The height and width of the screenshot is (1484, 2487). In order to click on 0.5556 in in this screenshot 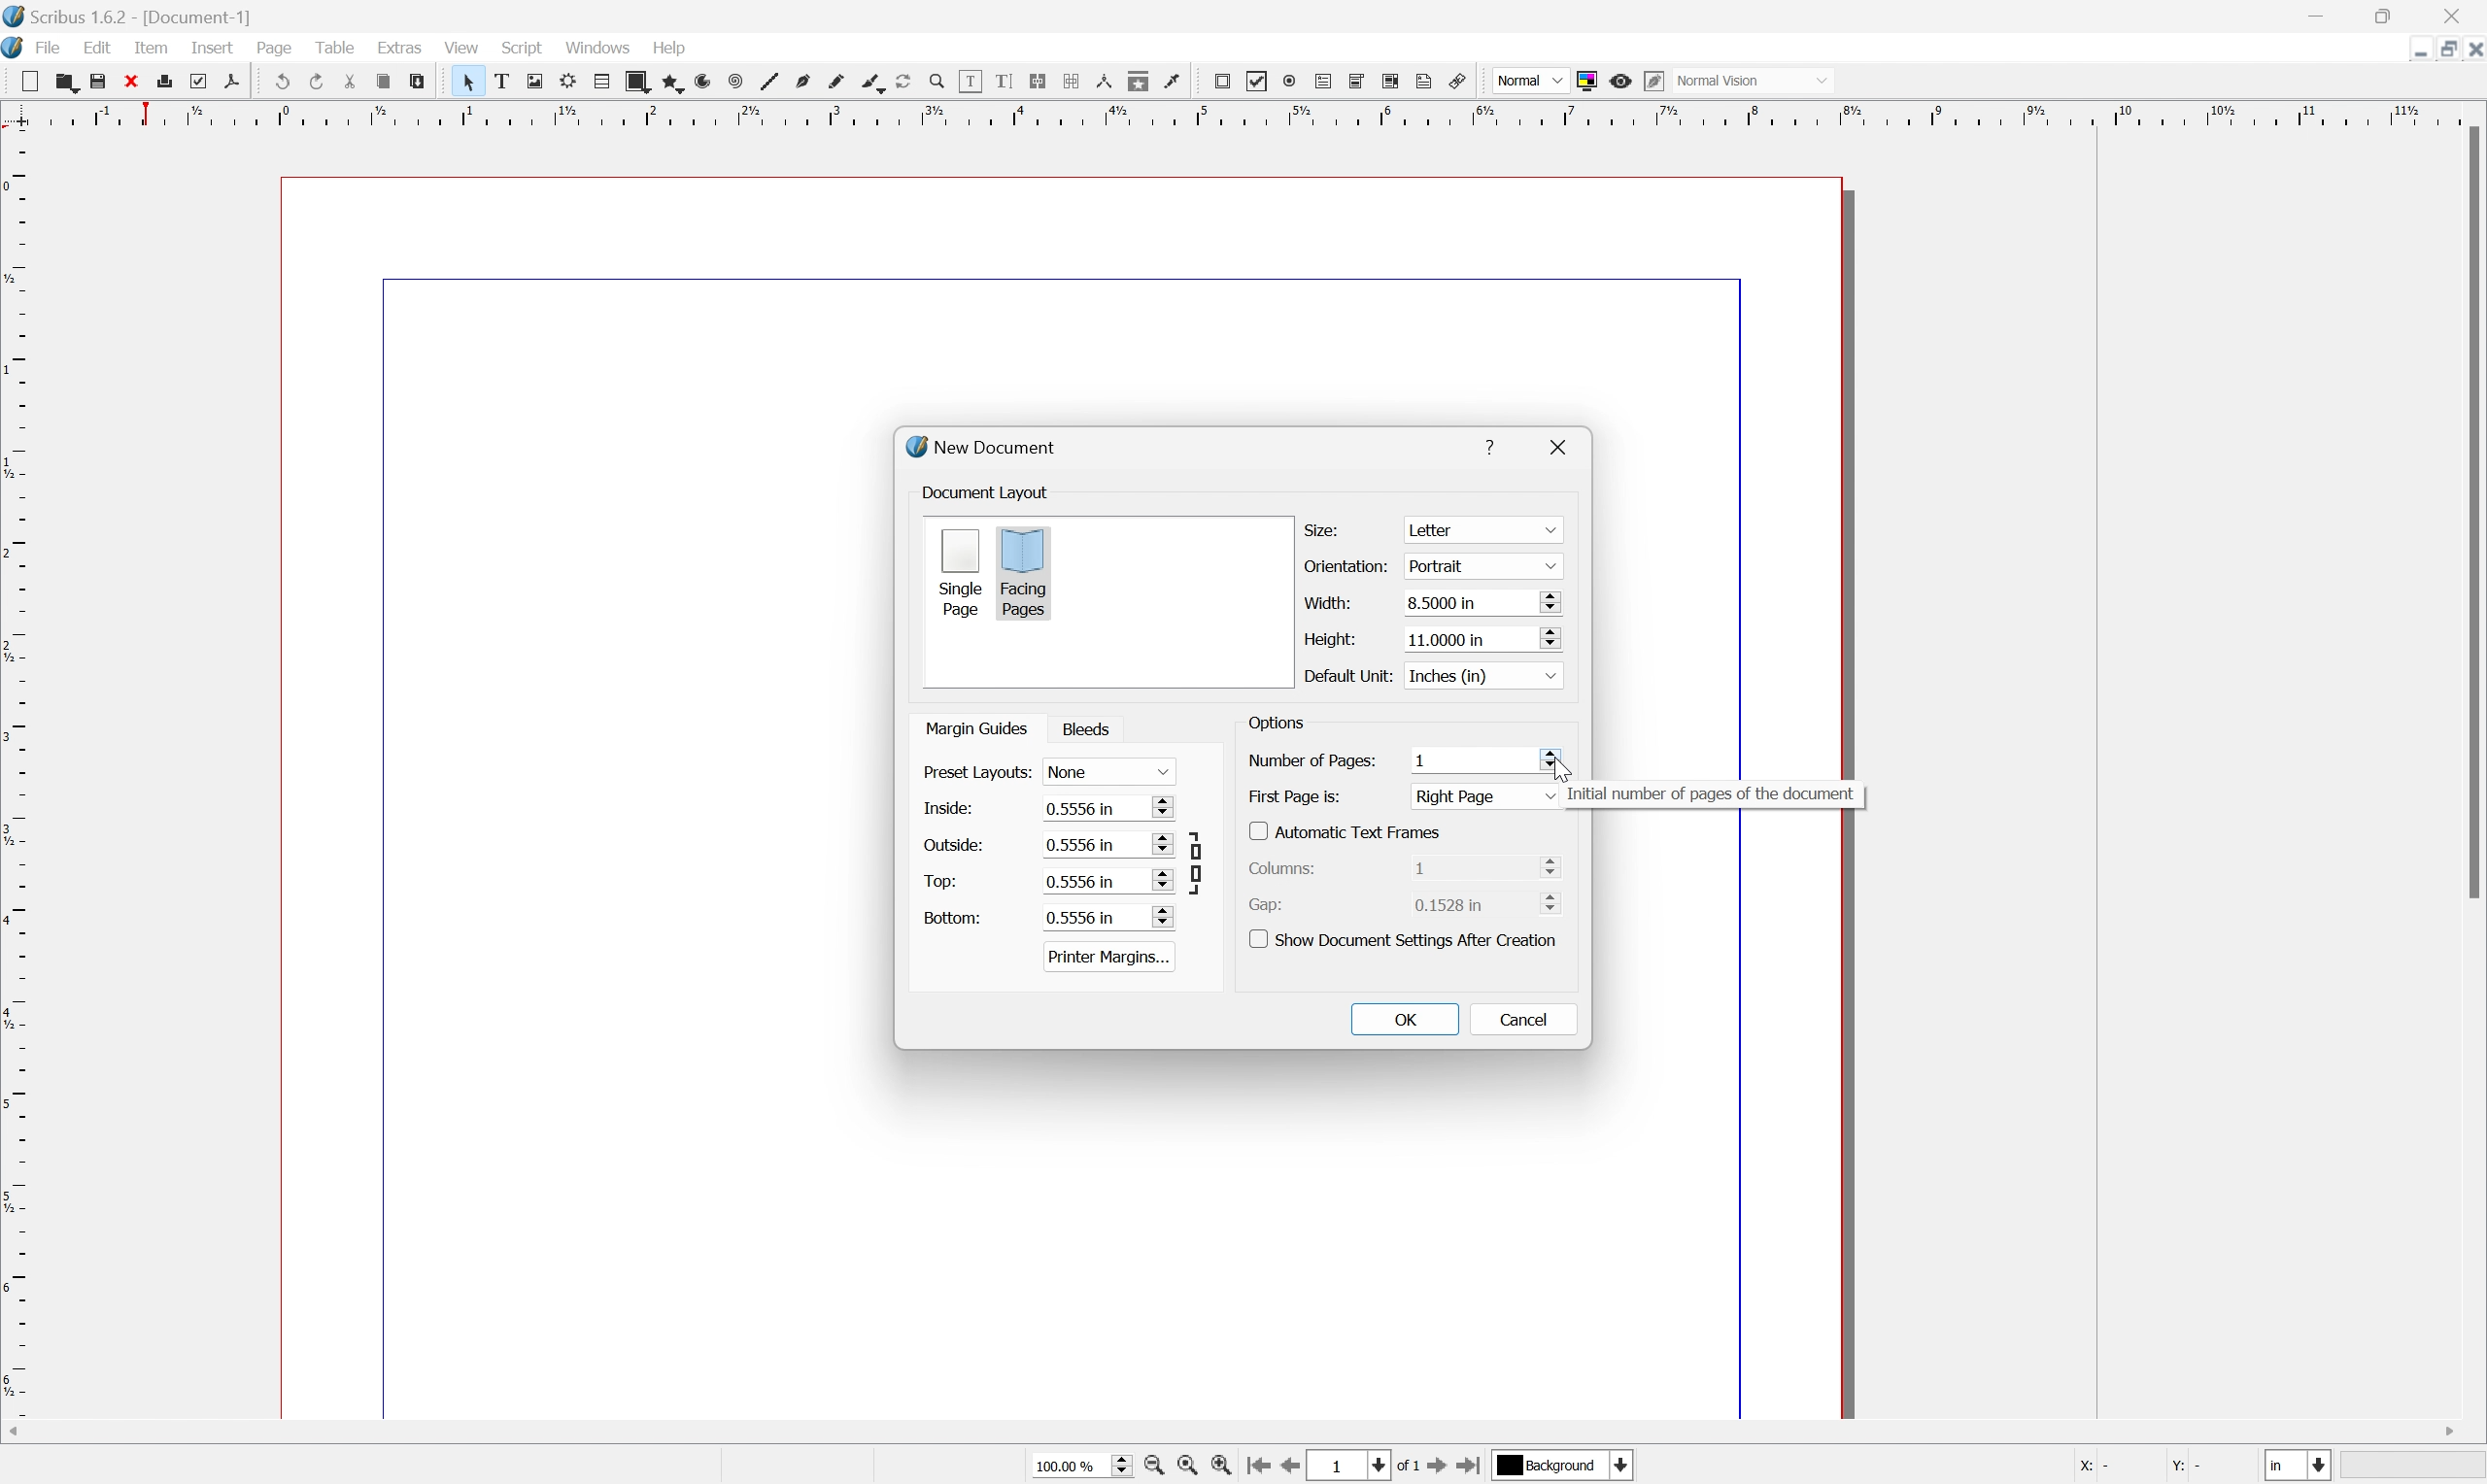, I will do `click(1107, 917)`.